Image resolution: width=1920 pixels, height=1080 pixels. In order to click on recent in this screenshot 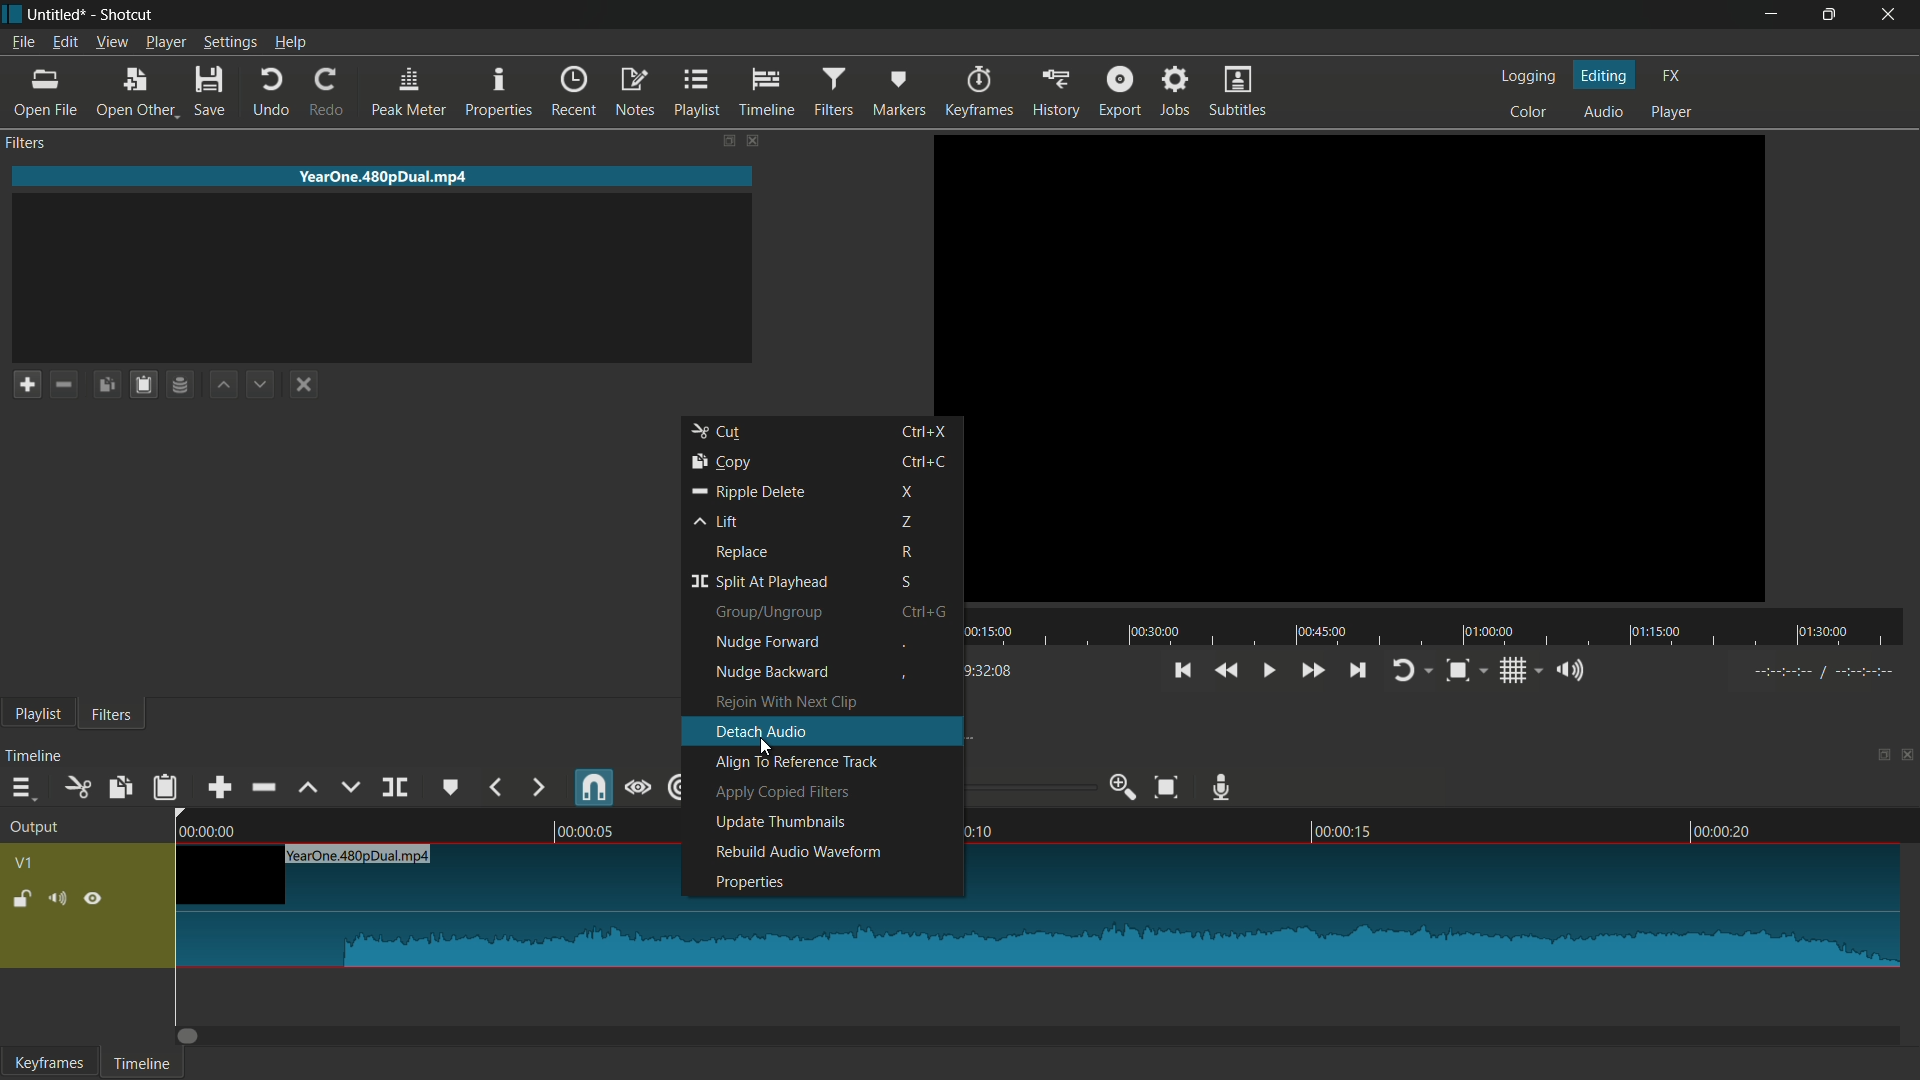, I will do `click(572, 93)`.